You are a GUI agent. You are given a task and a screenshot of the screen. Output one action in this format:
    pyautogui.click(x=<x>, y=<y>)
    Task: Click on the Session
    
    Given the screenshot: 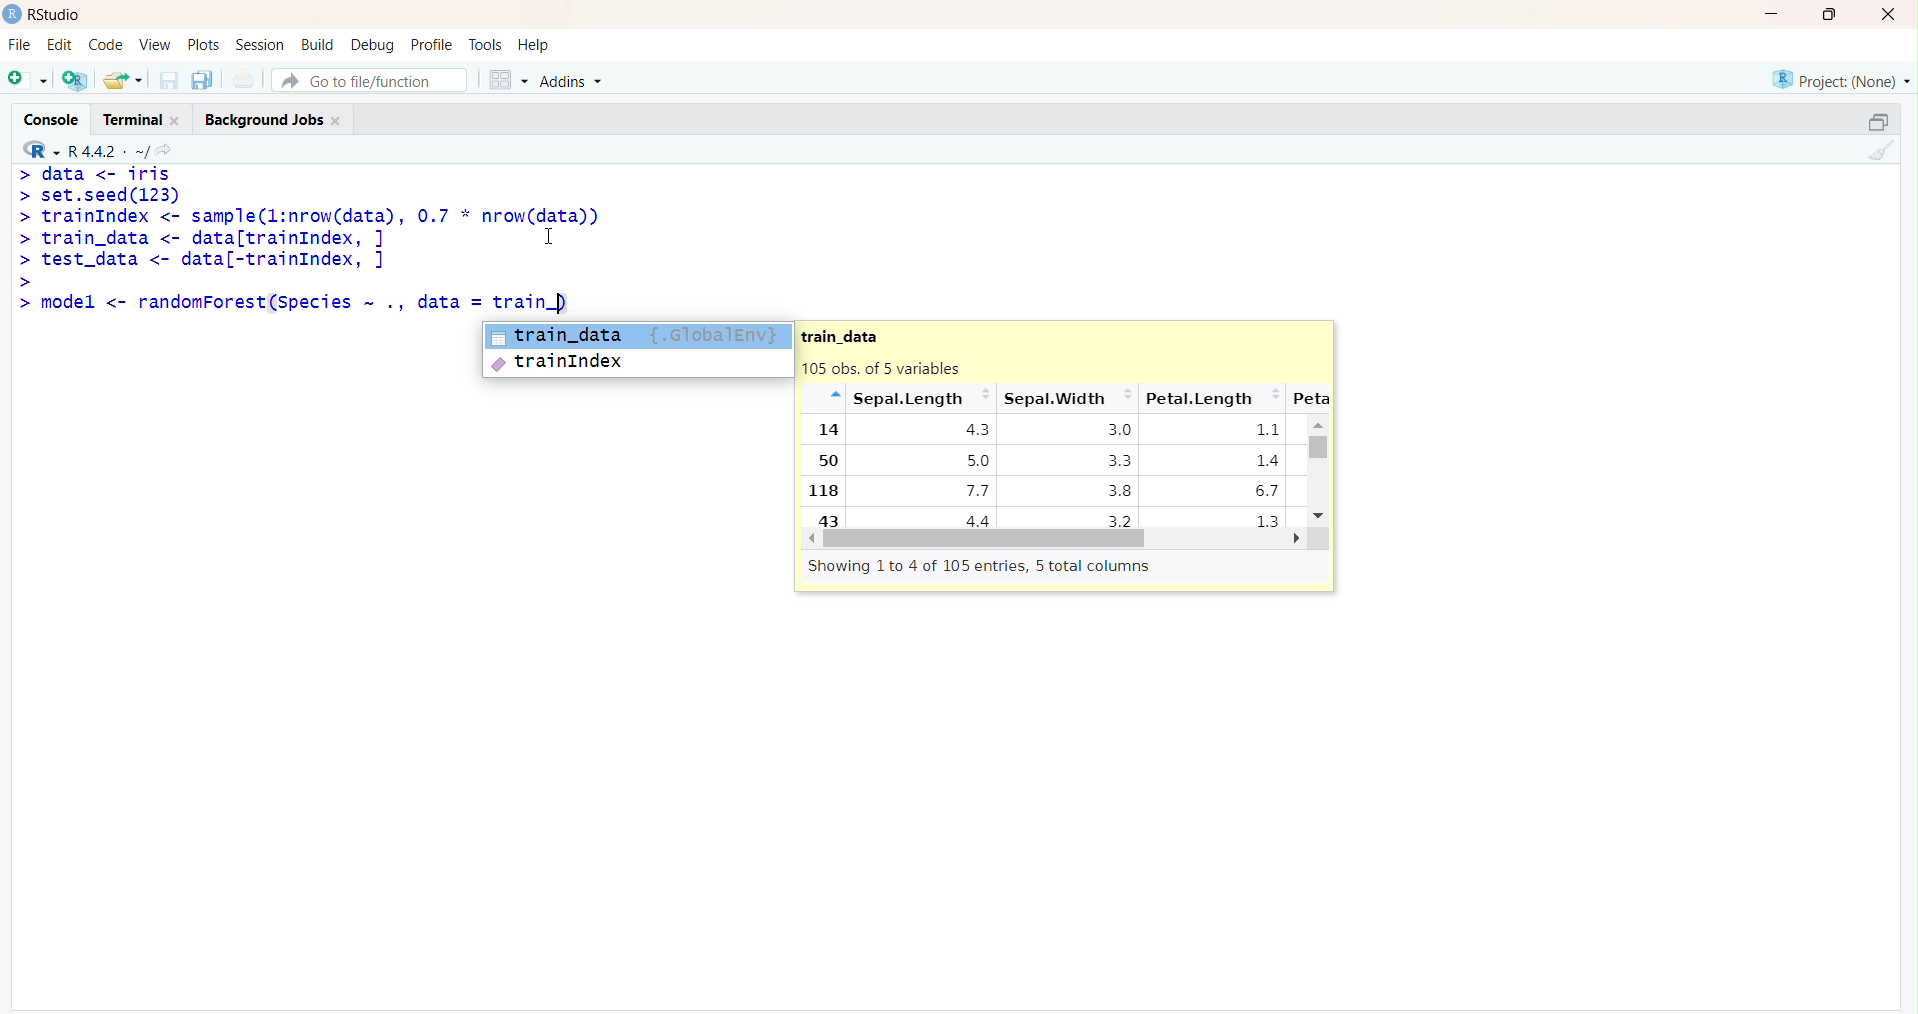 What is the action you would take?
    pyautogui.click(x=260, y=46)
    